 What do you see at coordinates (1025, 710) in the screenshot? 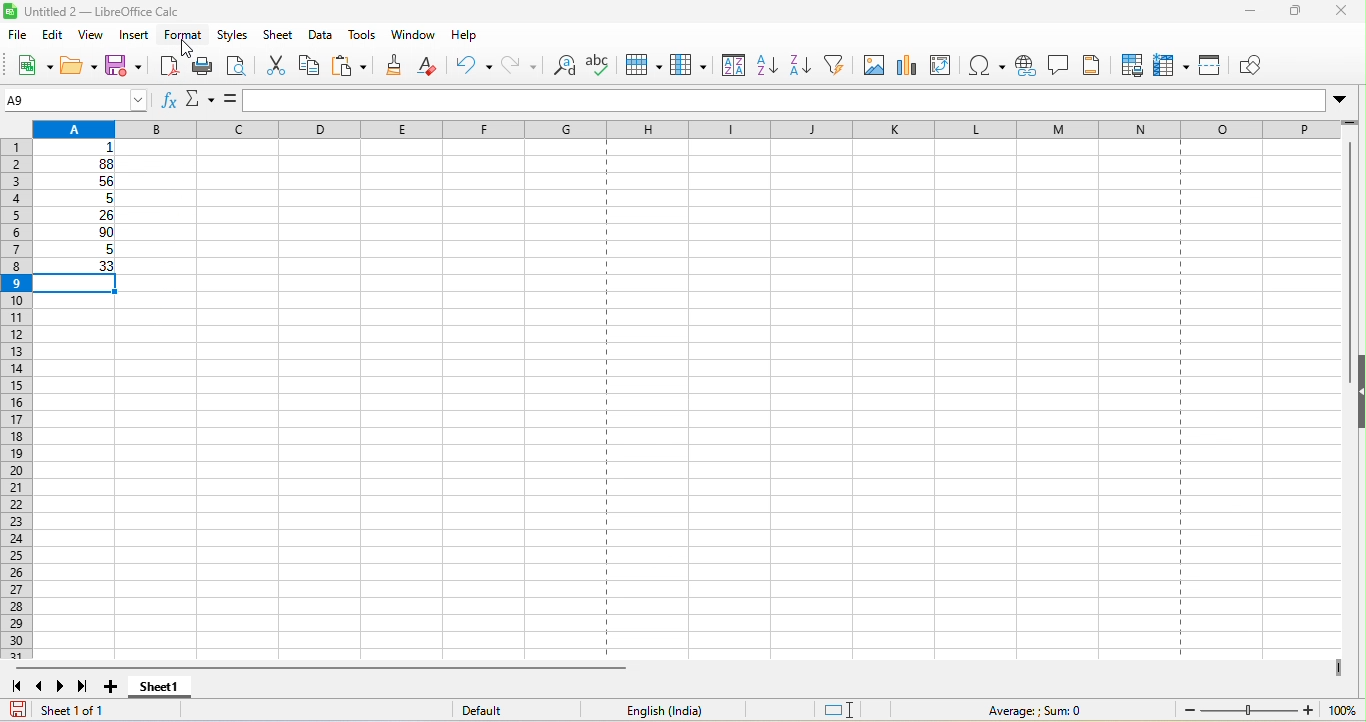
I see `average ; sum 0` at bounding box center [1025, 710].